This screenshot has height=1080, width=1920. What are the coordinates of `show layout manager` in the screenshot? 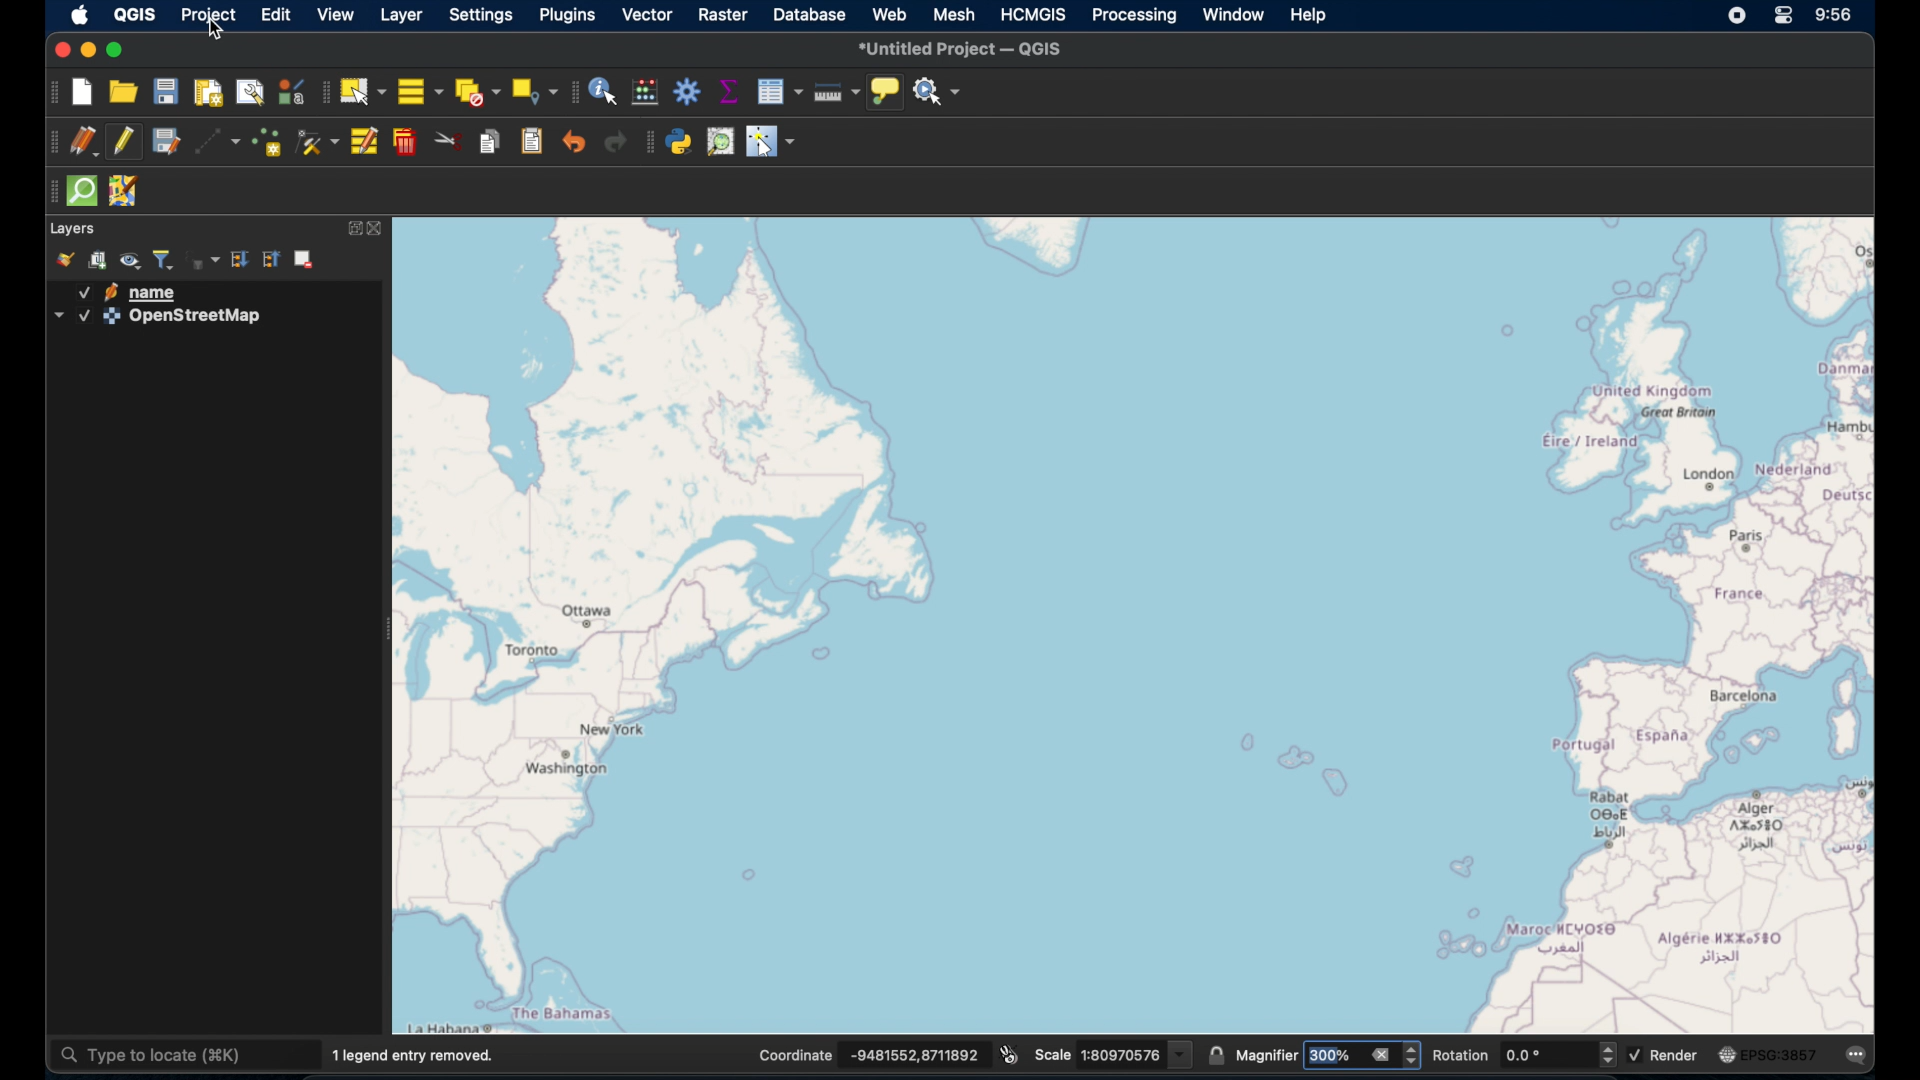 It's located at (251, 91).